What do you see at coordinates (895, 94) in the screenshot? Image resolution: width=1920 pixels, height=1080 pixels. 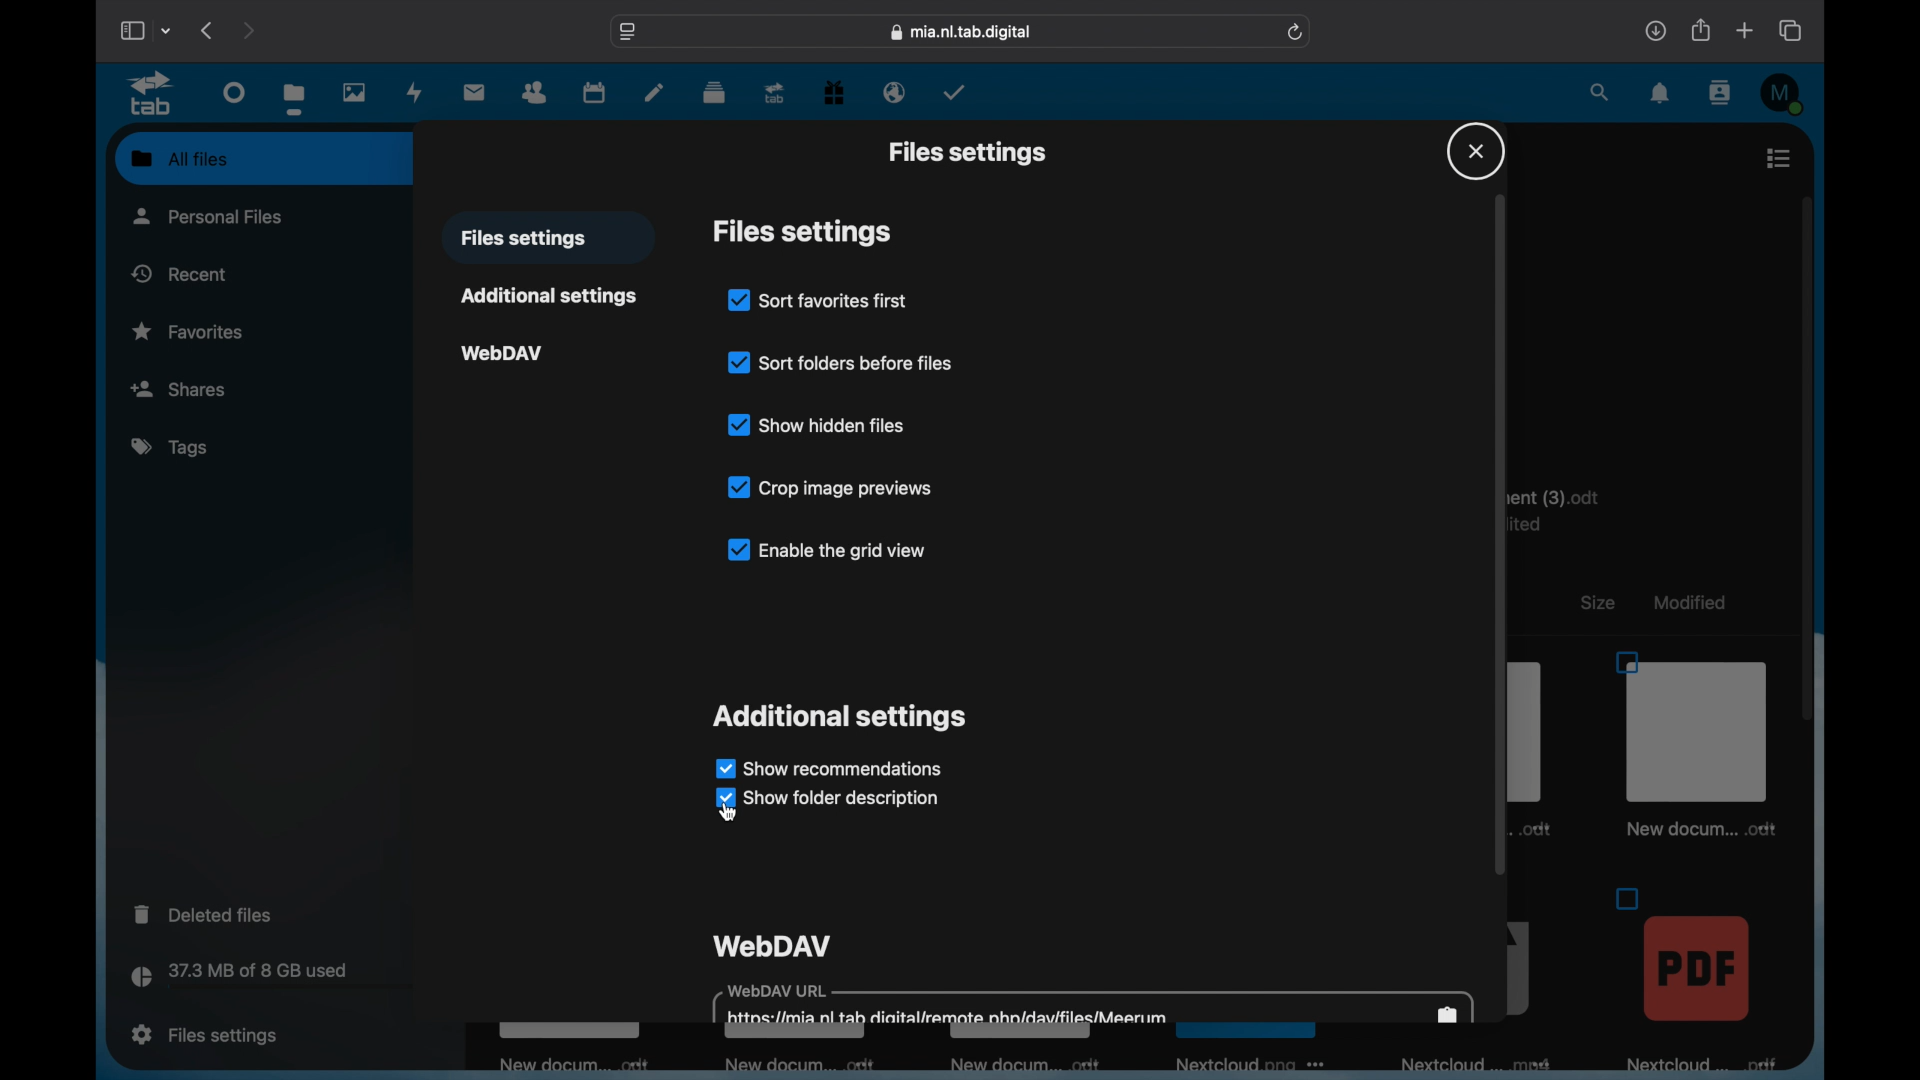 I see `email` at bounding box center [895, 94].